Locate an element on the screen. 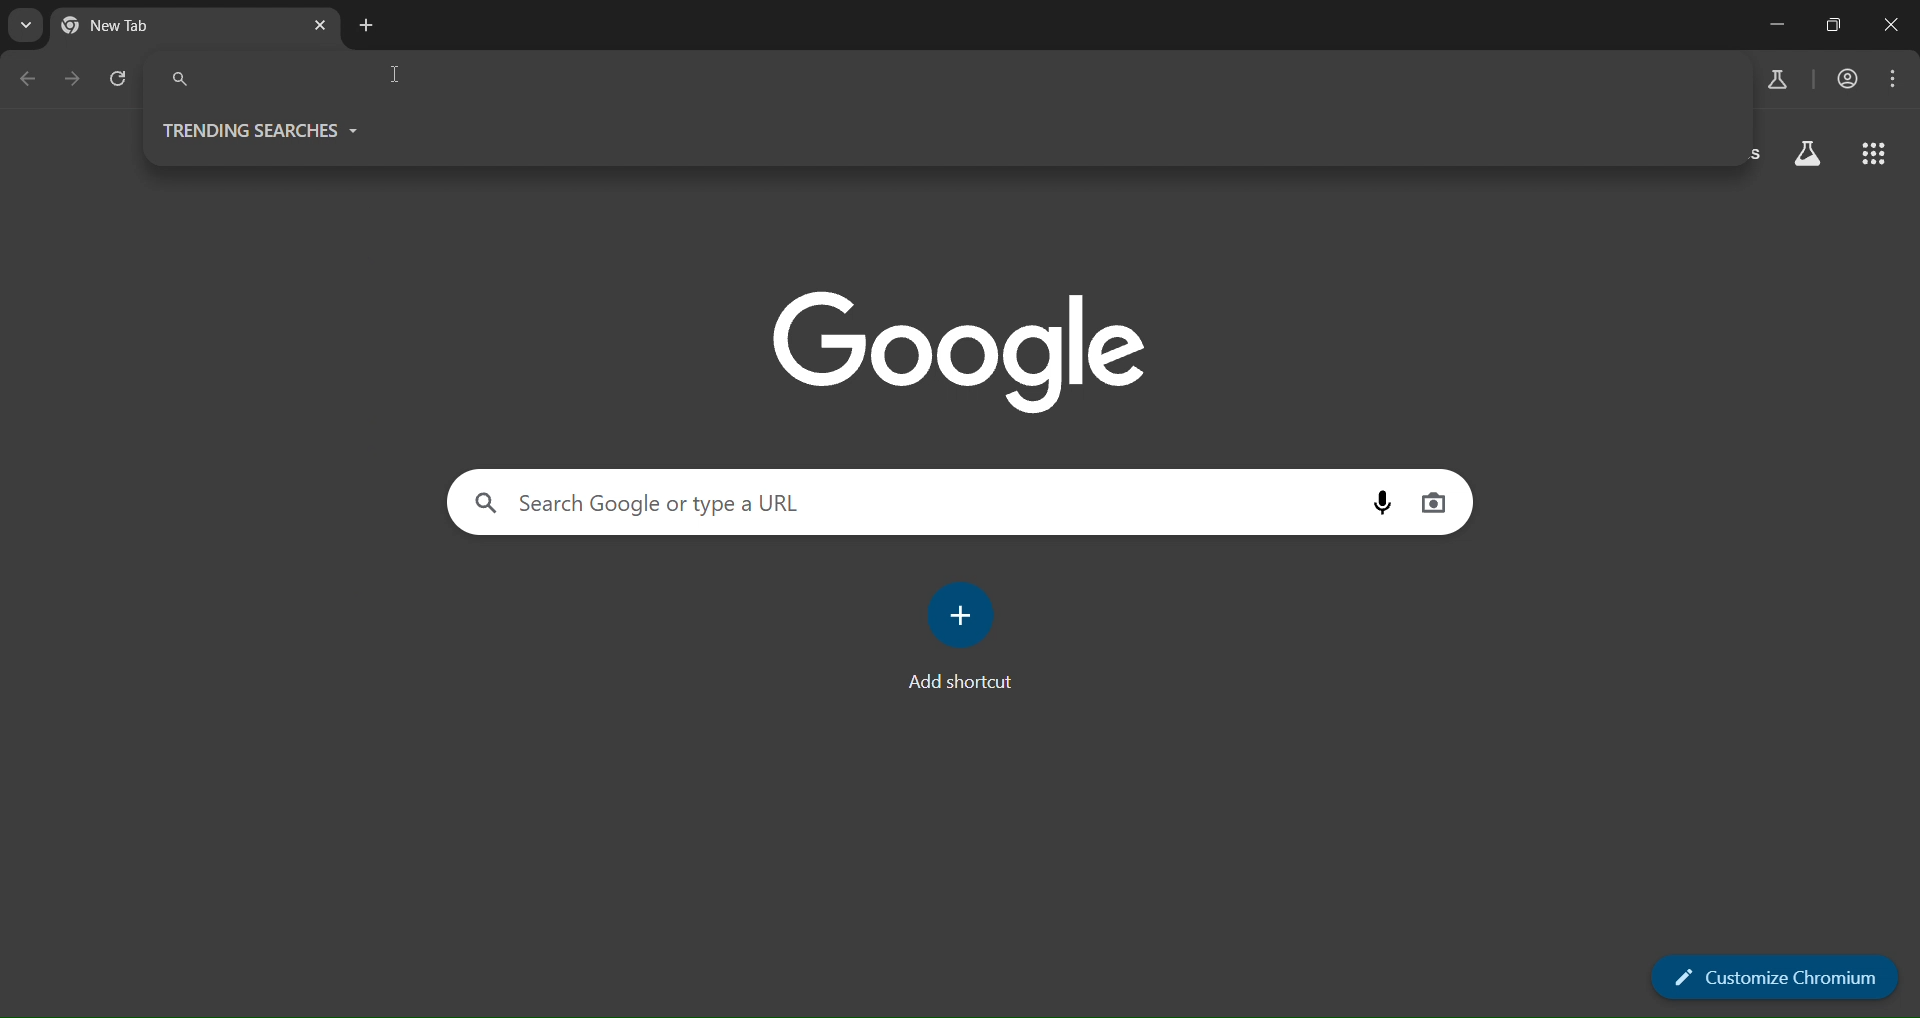 The height and width of the screenshot is (1018, 1920). new tab is located at coordinates (371, 24).